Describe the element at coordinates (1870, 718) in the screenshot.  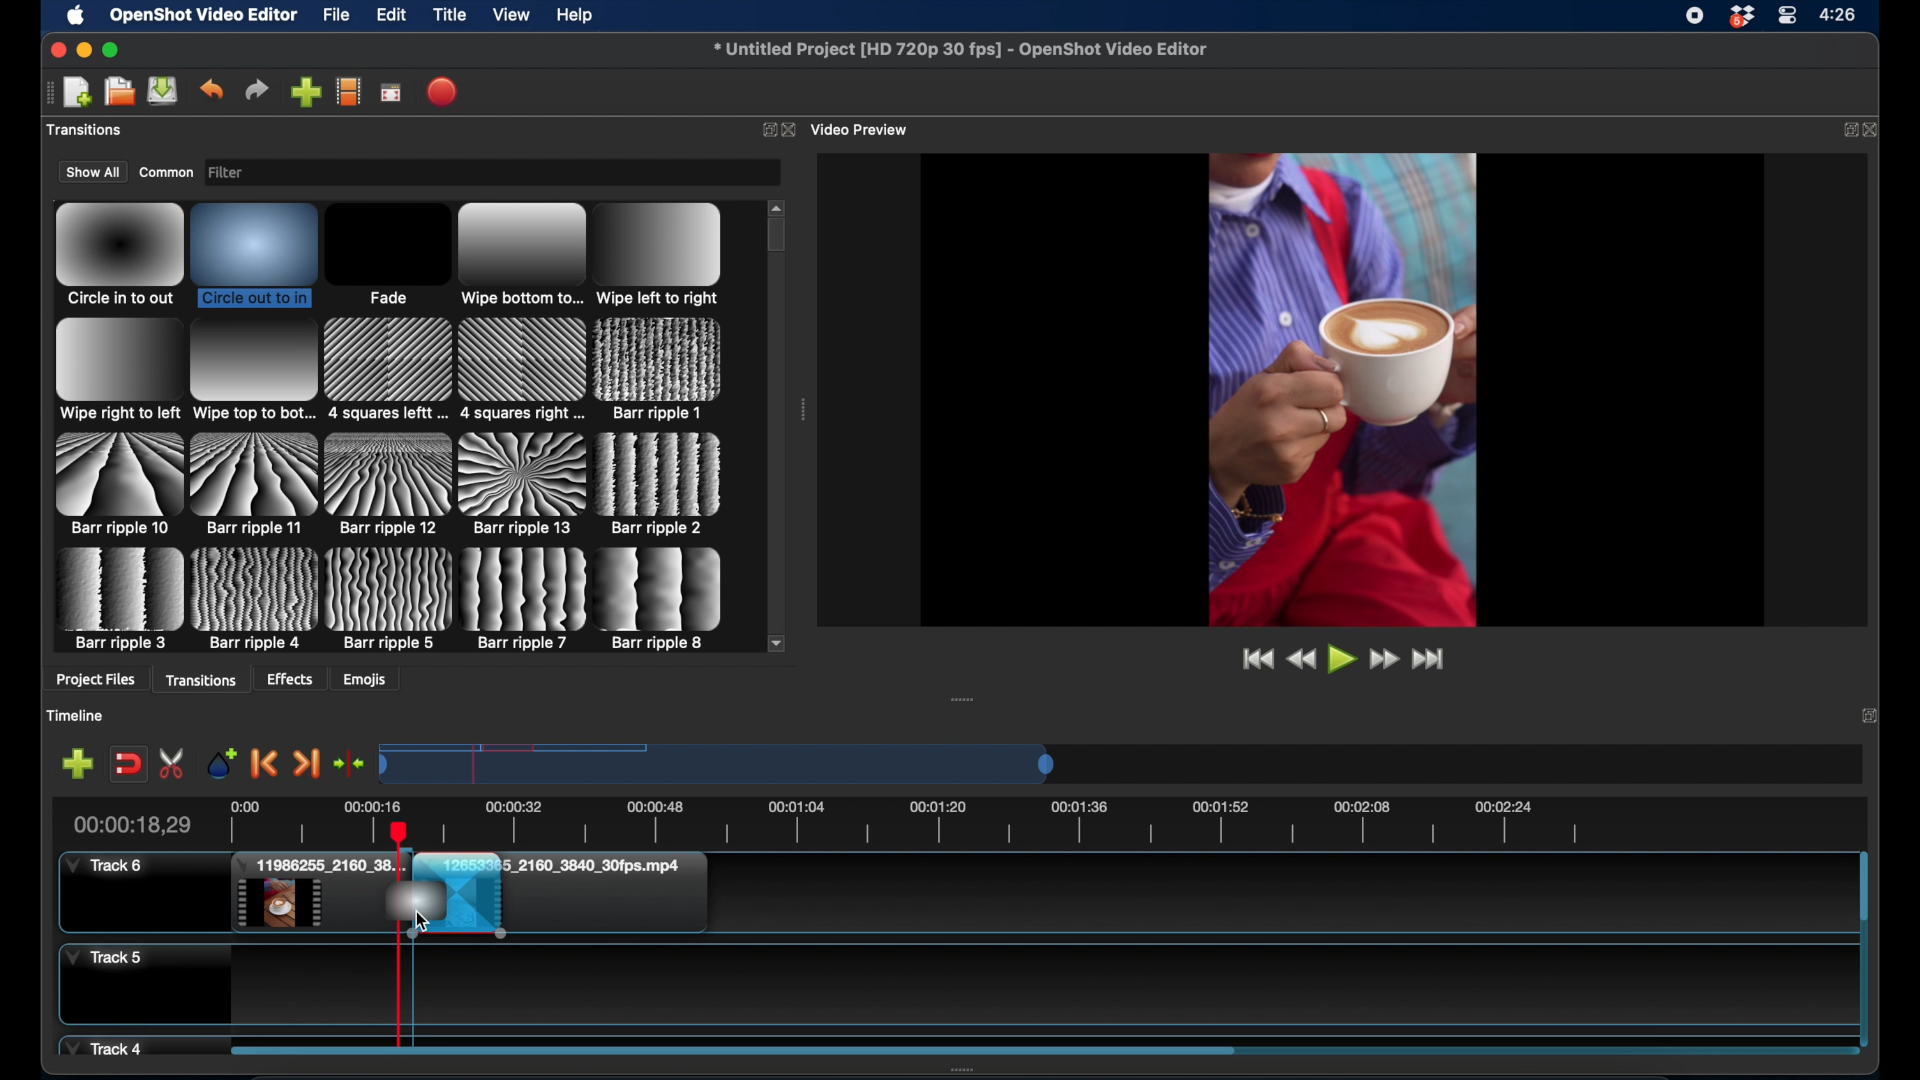
I see `expand` at that location.